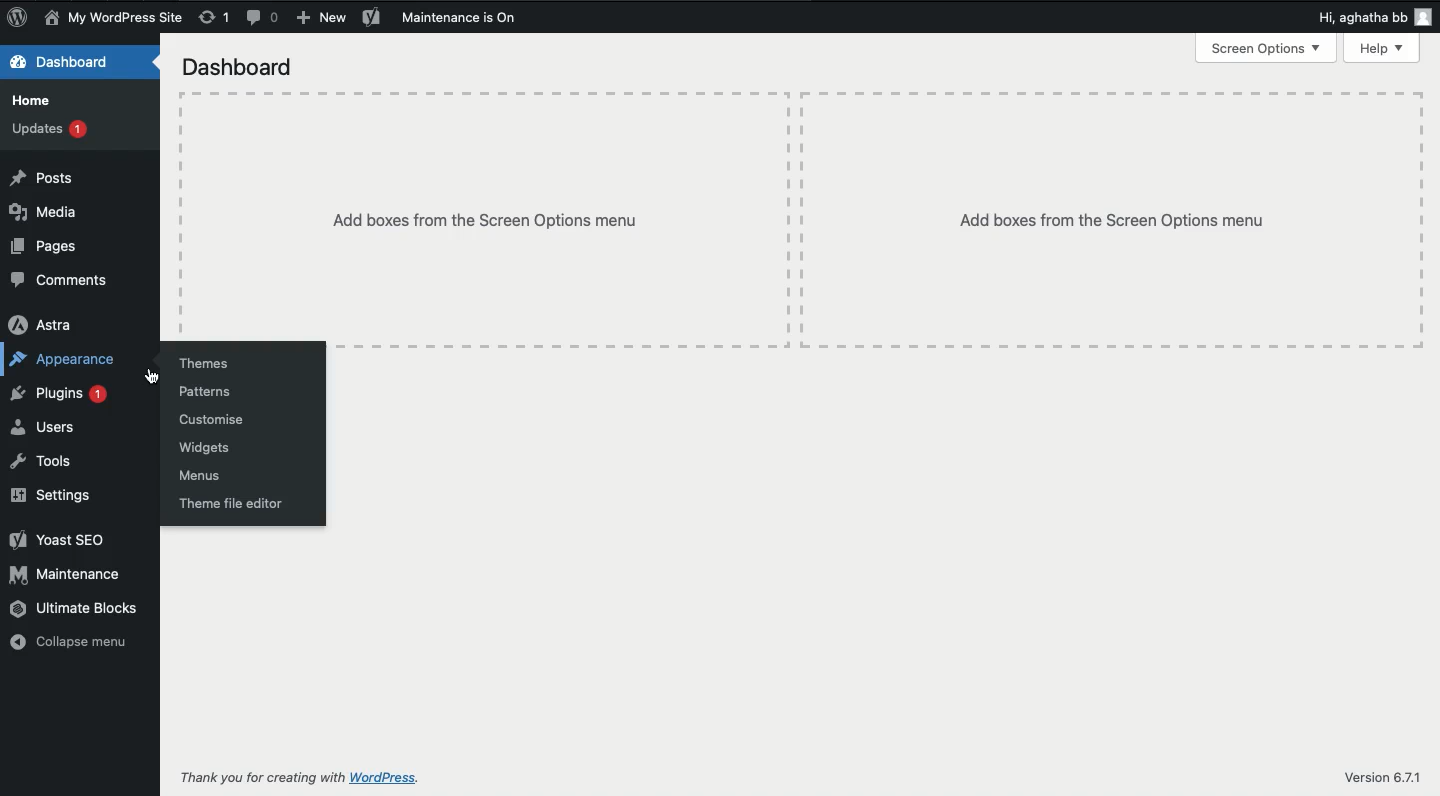 This screenshot has height=796, width=1440. What do you see at coordinates (64, 63) in the screenshot?
I see `Dashboard` at bounding box center [64, 63].